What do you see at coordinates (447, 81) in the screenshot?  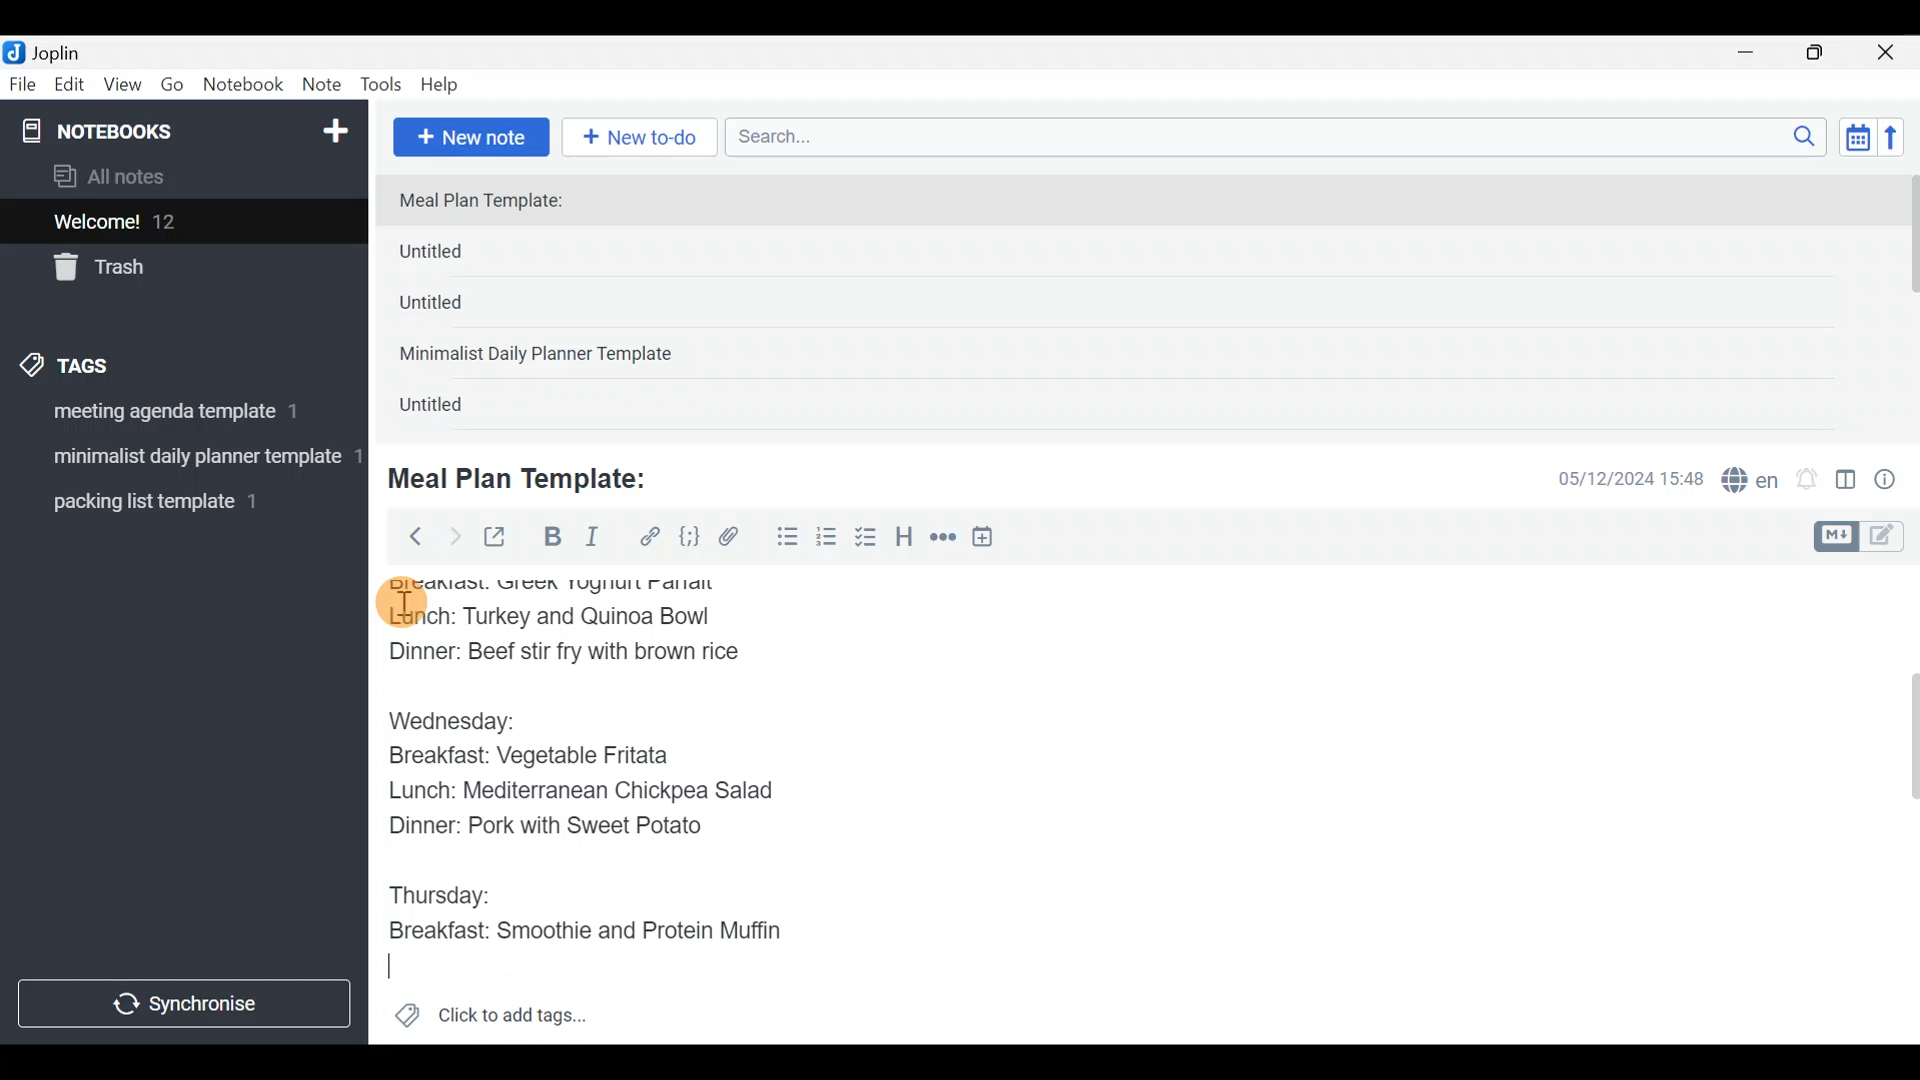 I see `Help` at bounding box center [447, 81].